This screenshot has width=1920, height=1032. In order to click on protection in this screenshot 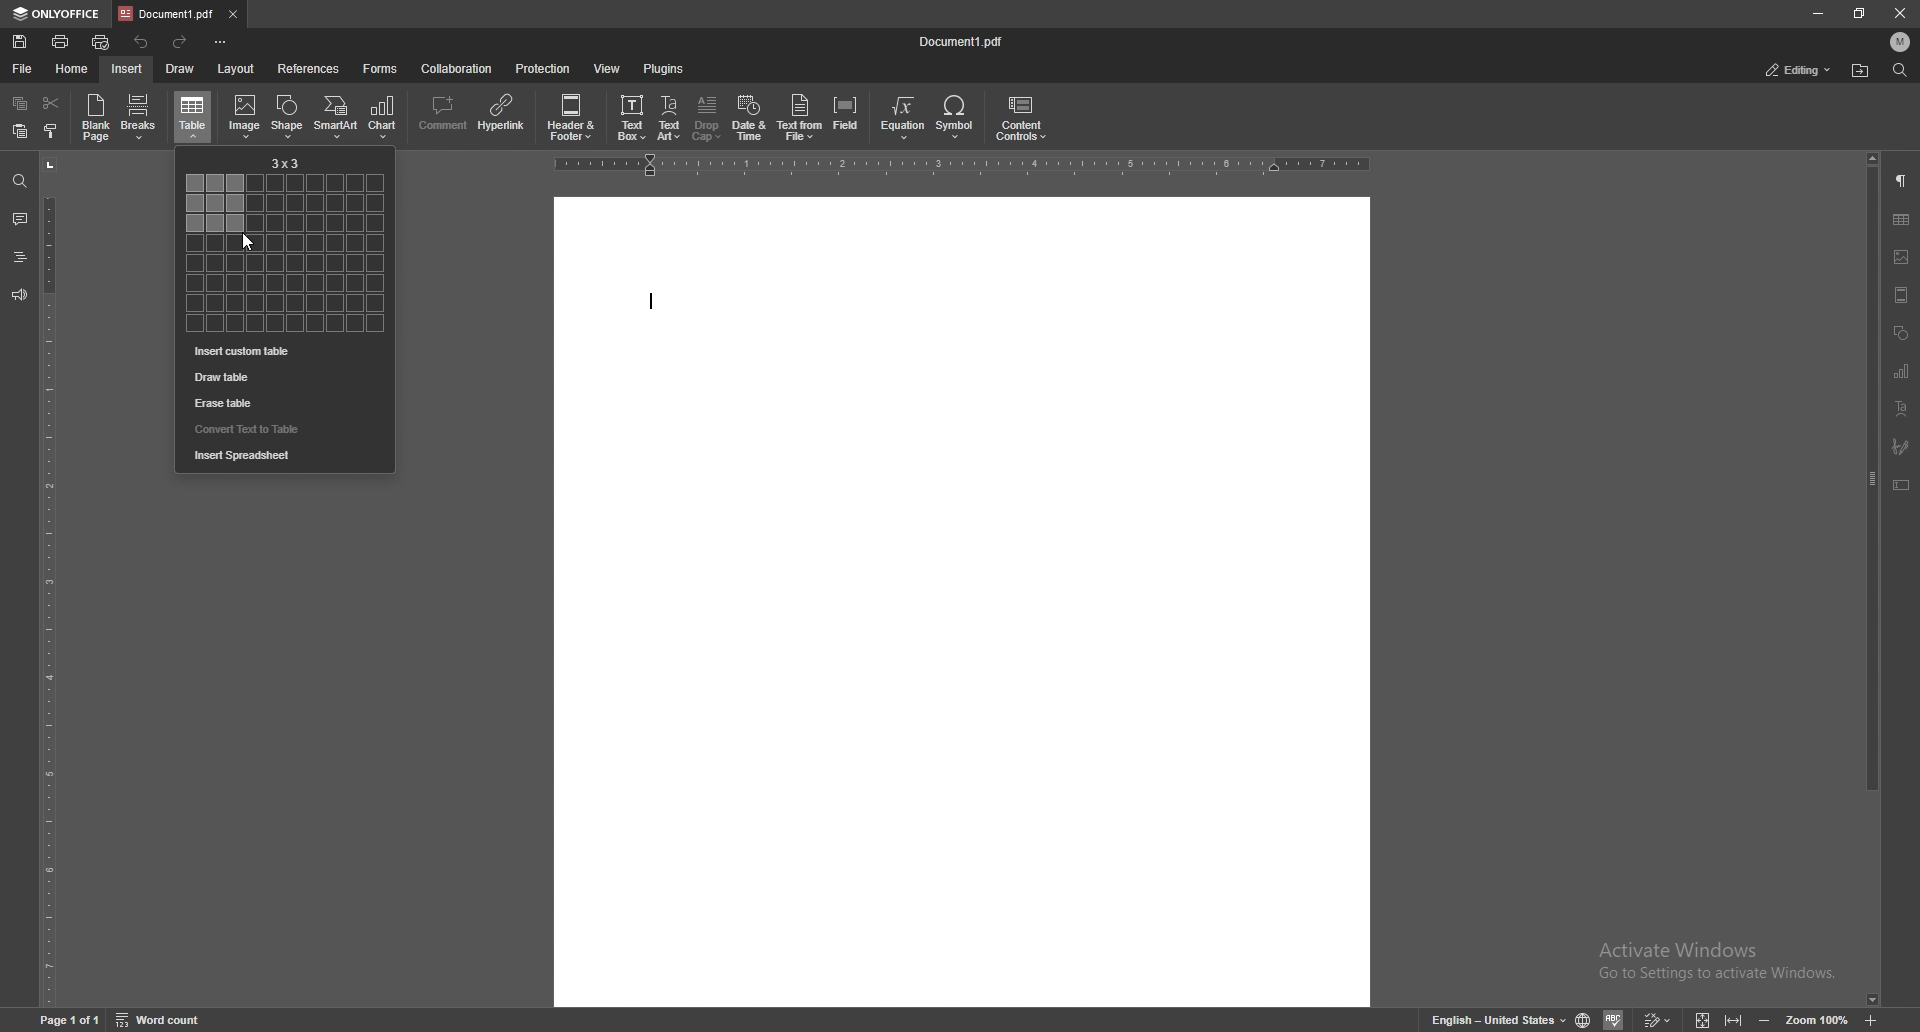, I will do `click(546, 69)`.